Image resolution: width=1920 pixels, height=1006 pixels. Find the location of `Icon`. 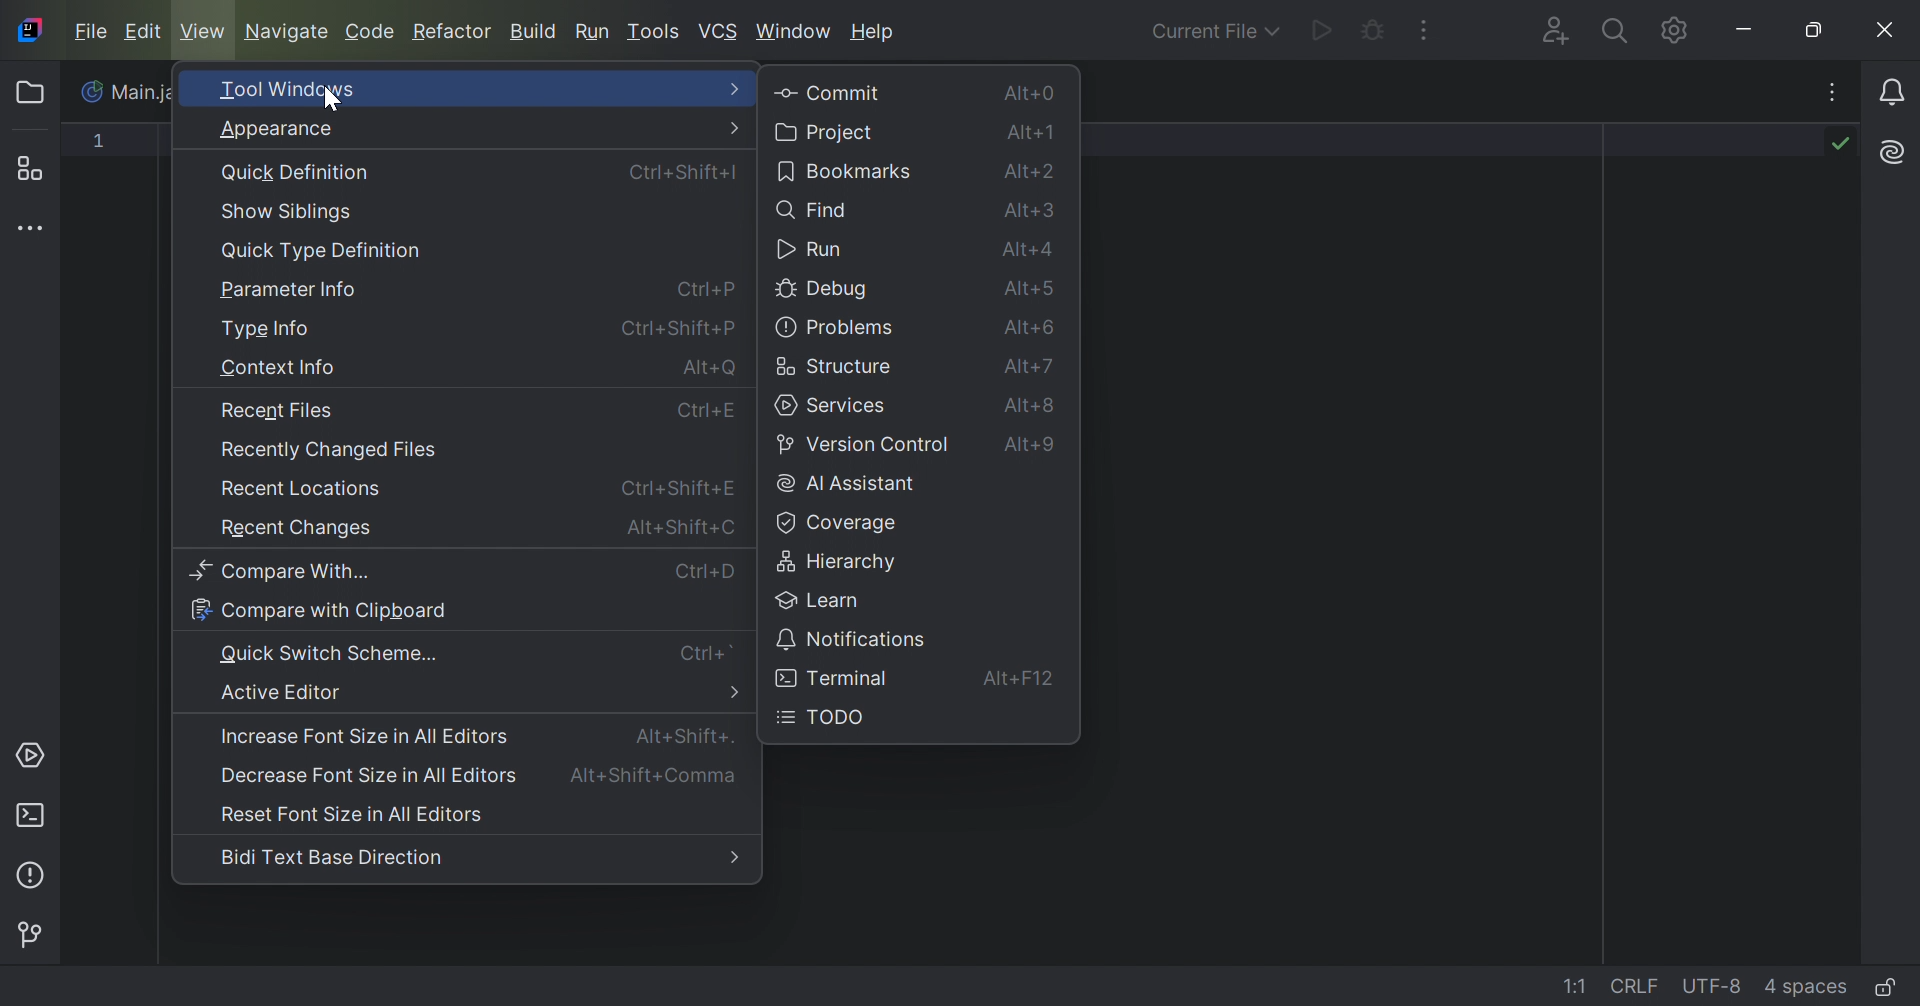

Icon is located at coordinates (94, 91).